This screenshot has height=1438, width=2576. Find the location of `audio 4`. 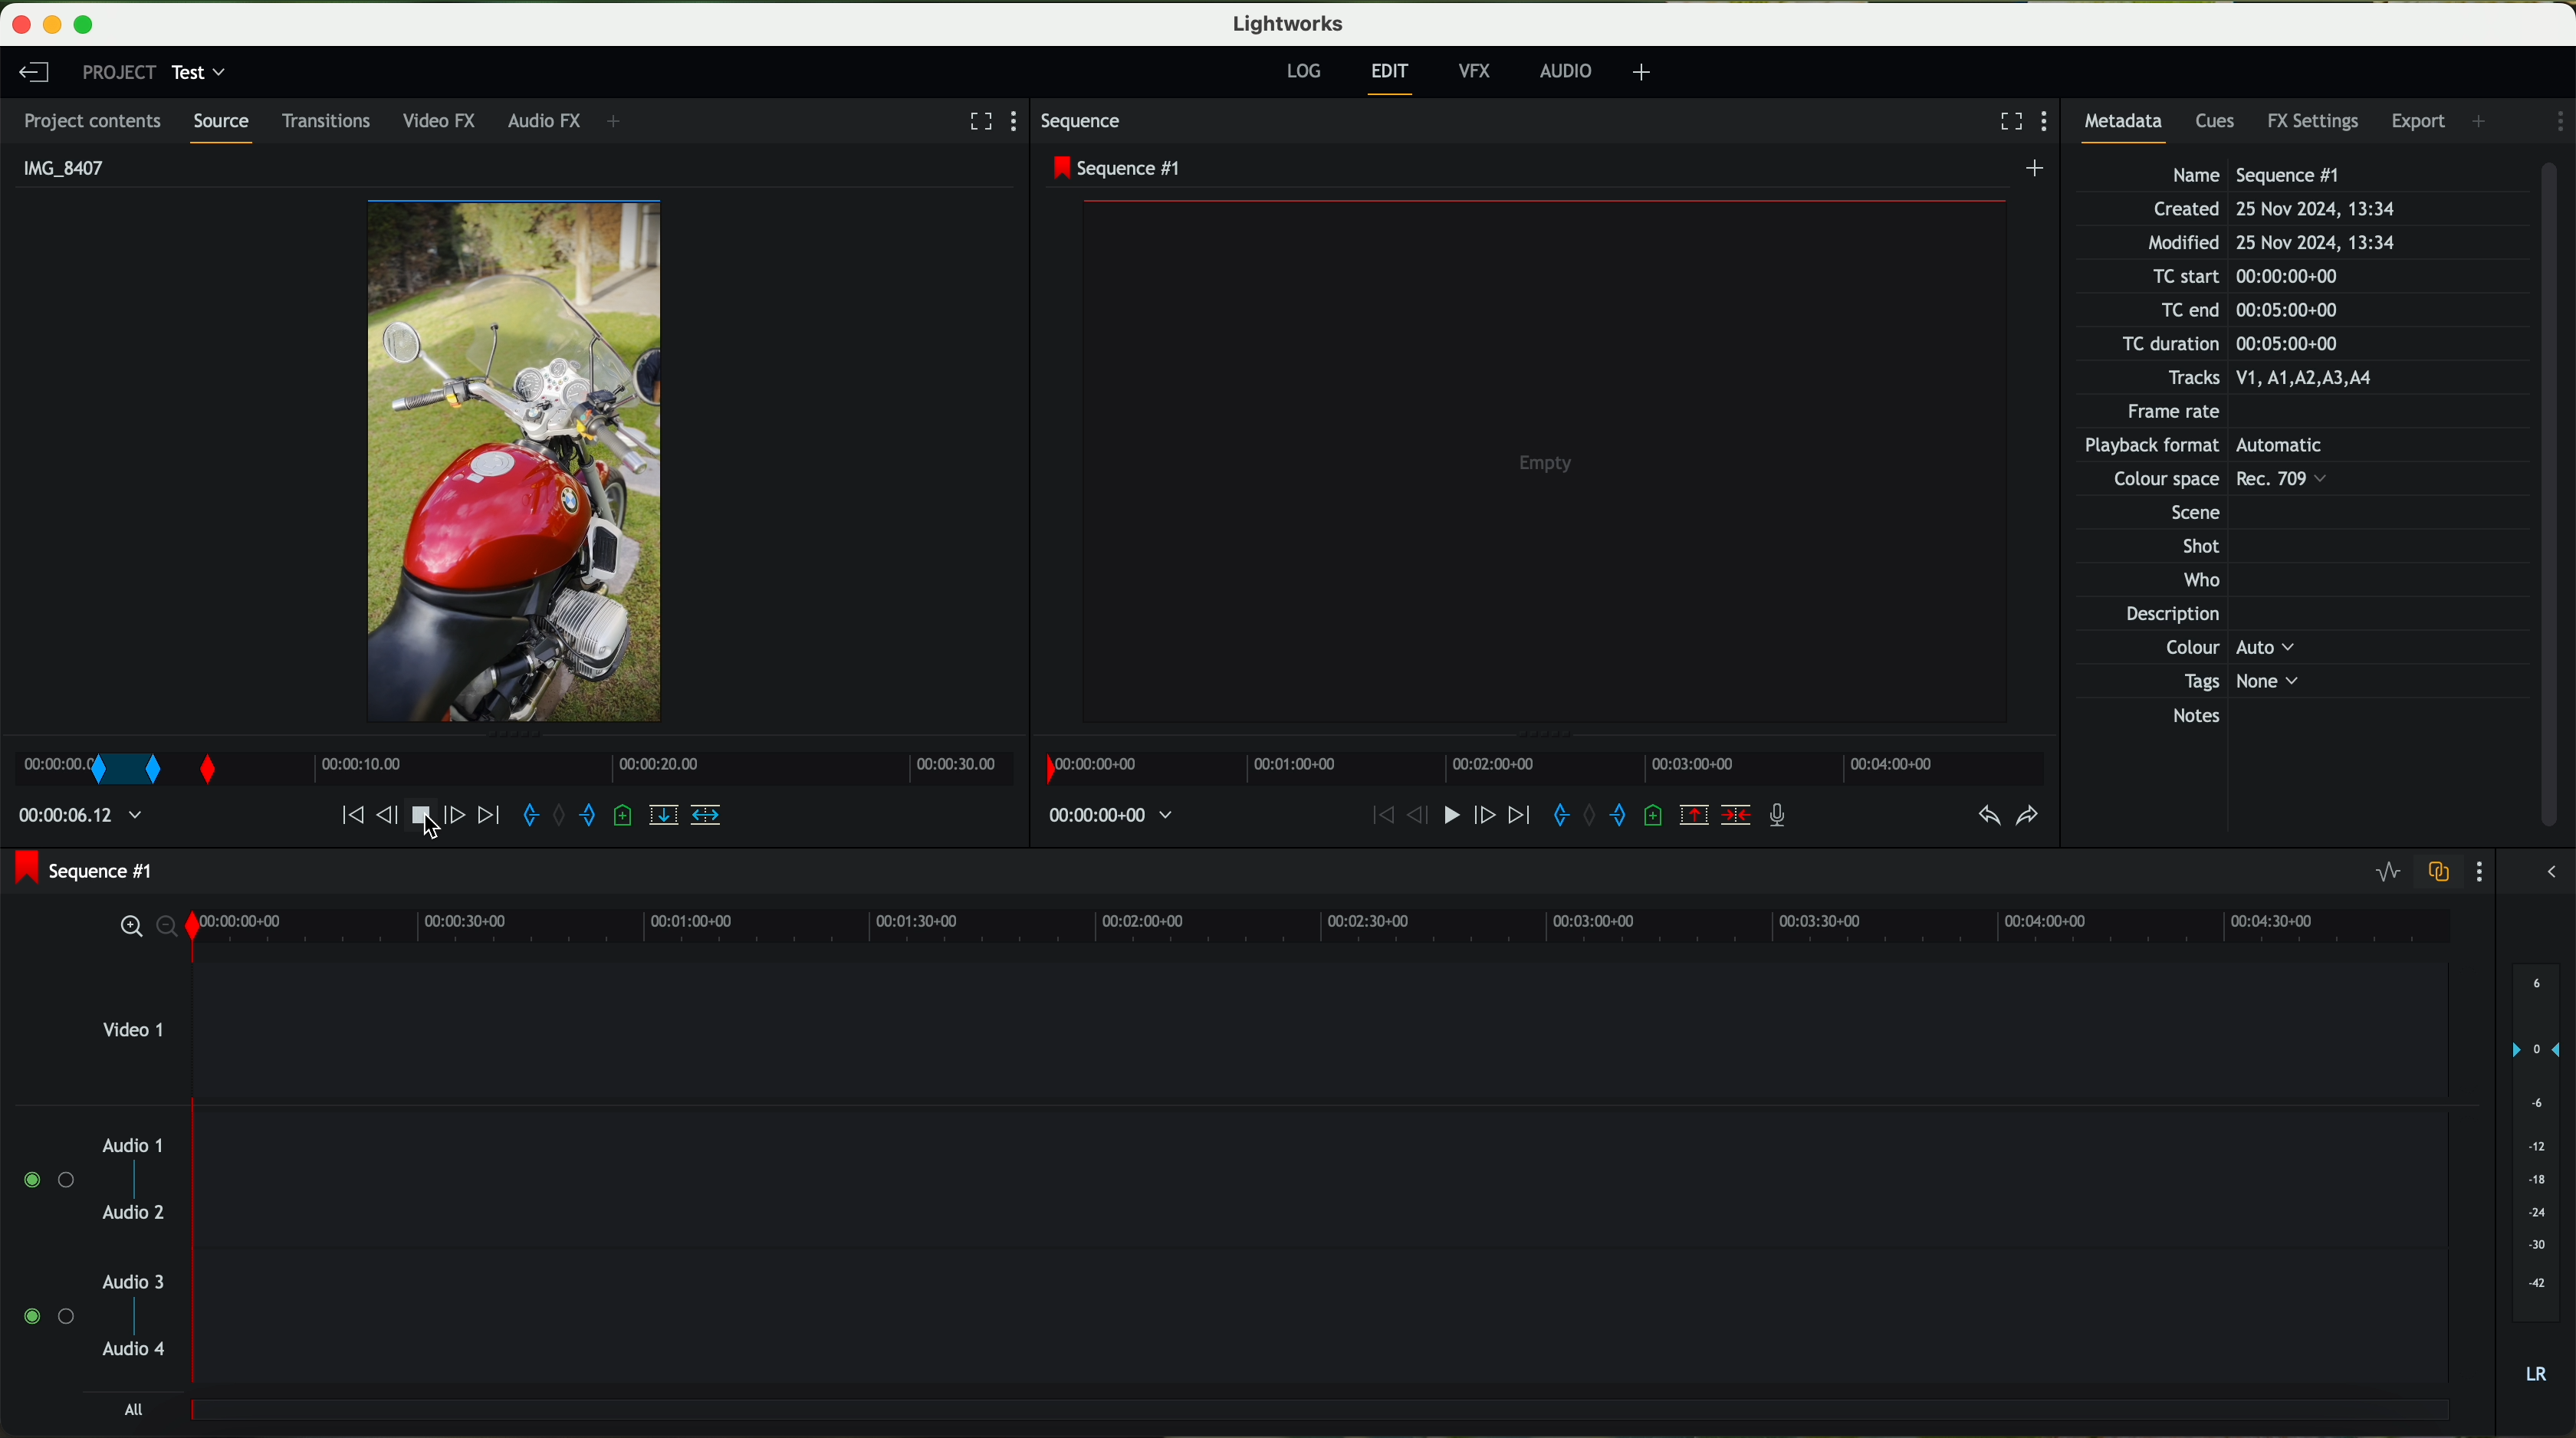

audio 4 is located at coordinates (135, 1354).